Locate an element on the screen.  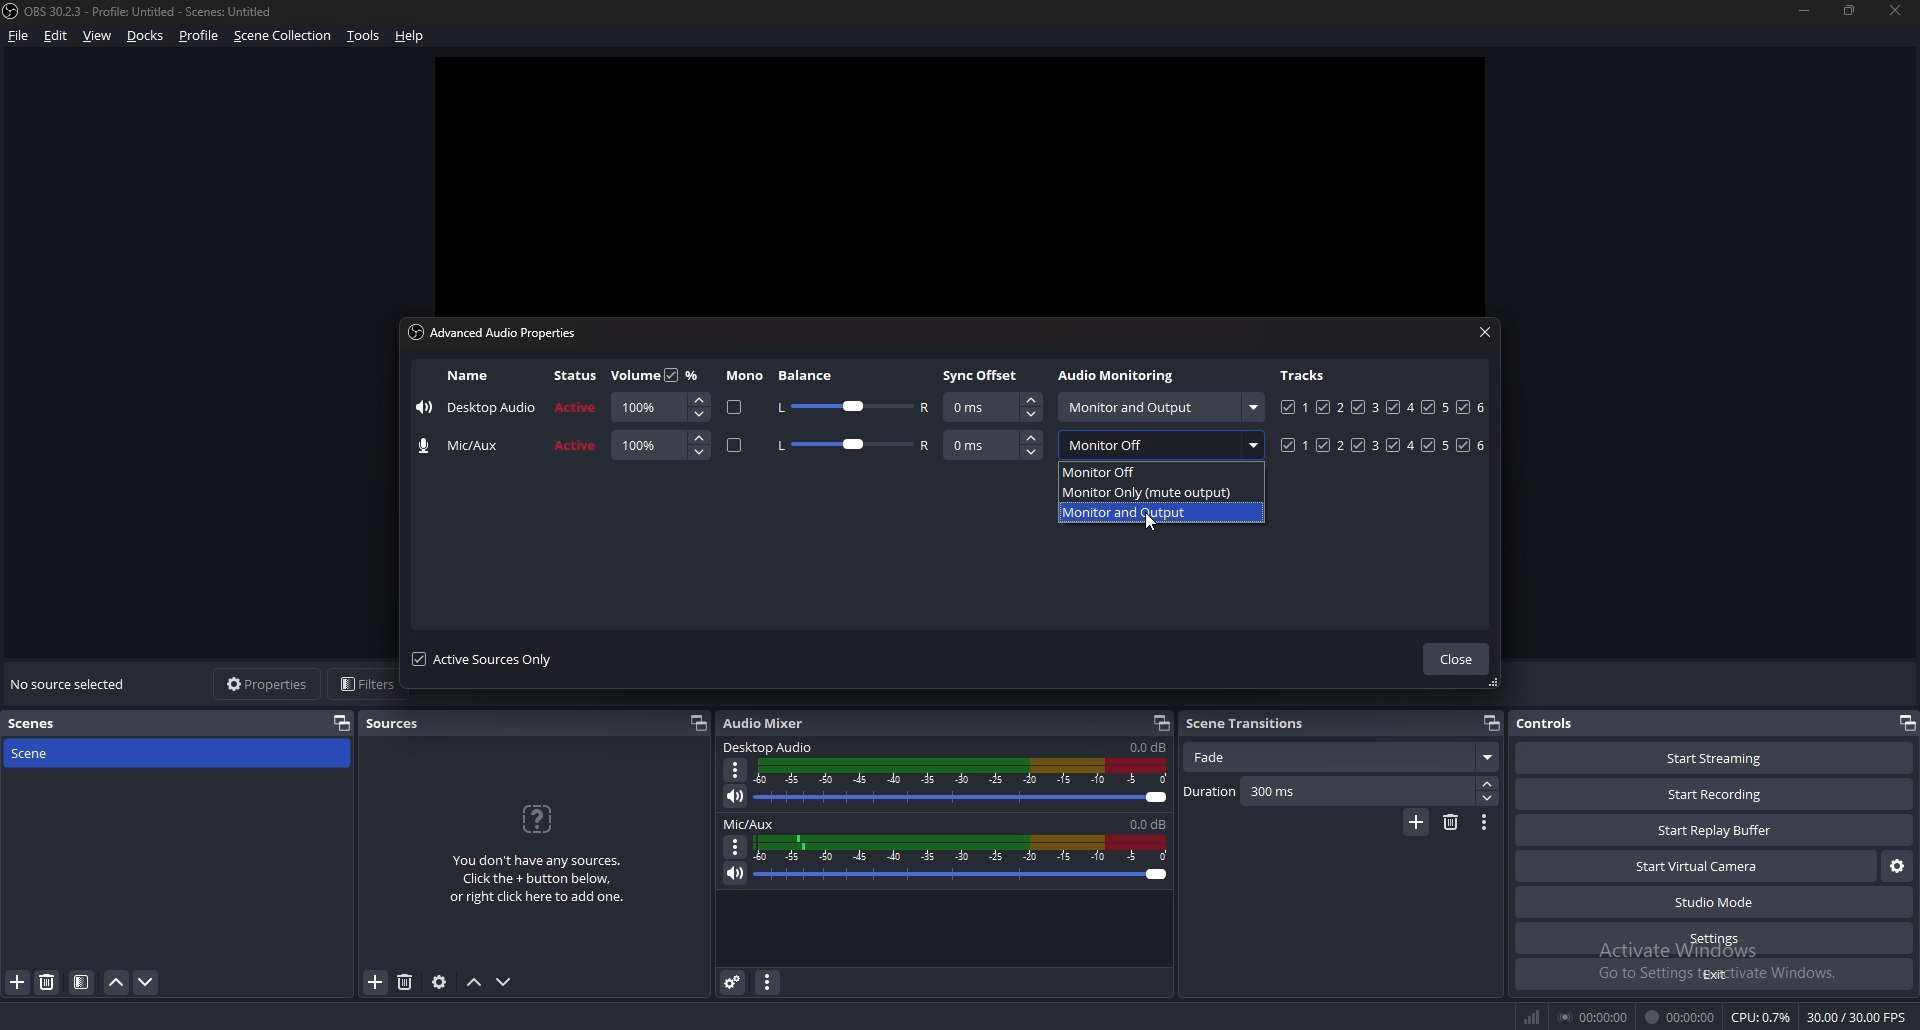
balance is located at coordinates (811, 375).